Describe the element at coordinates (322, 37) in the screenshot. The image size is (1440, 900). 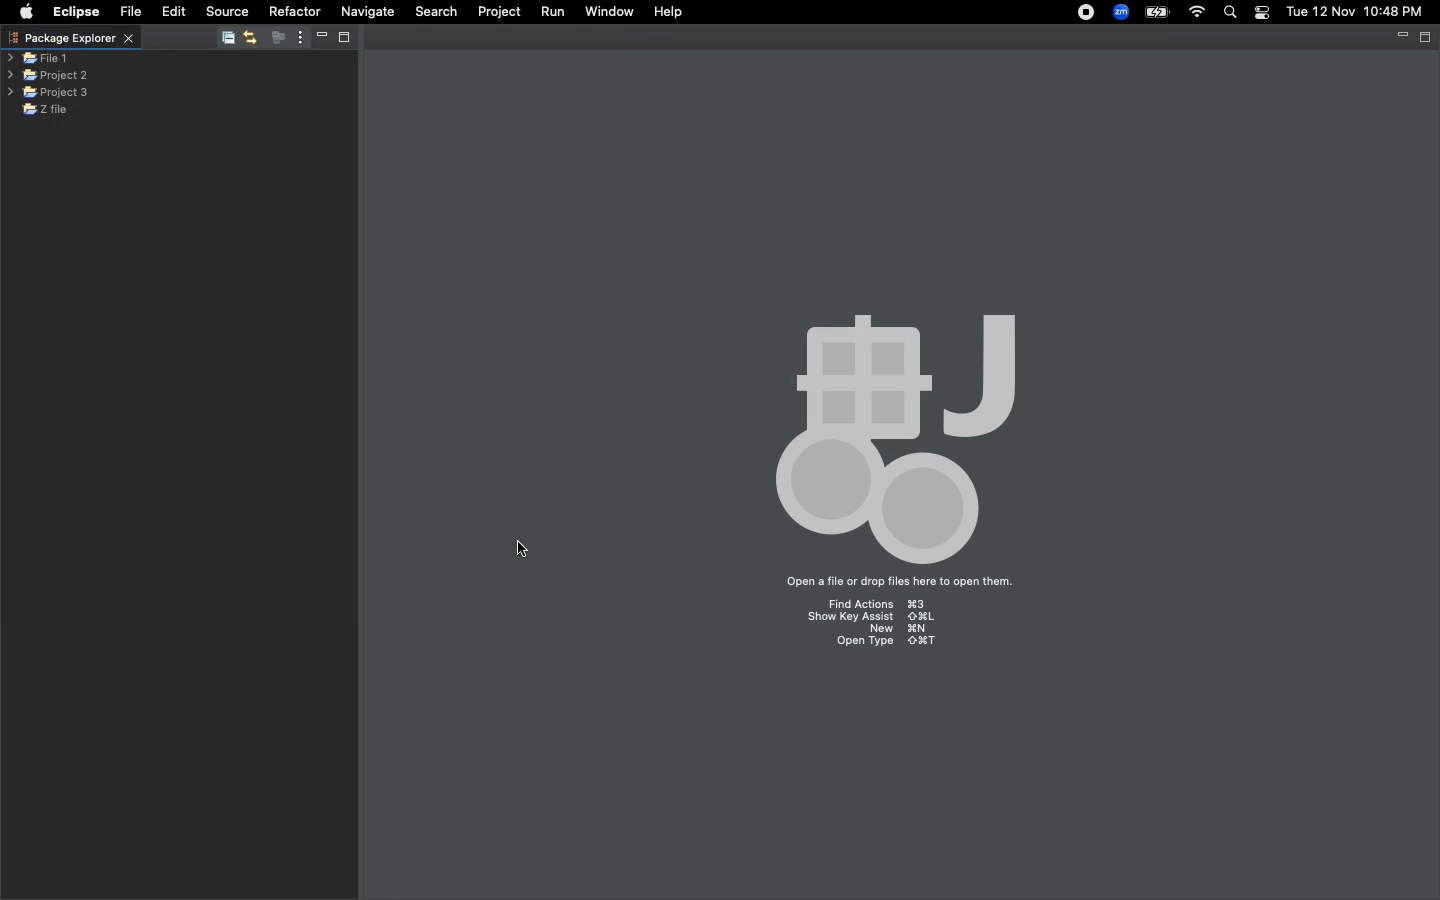
I see `Minimize` at that location.